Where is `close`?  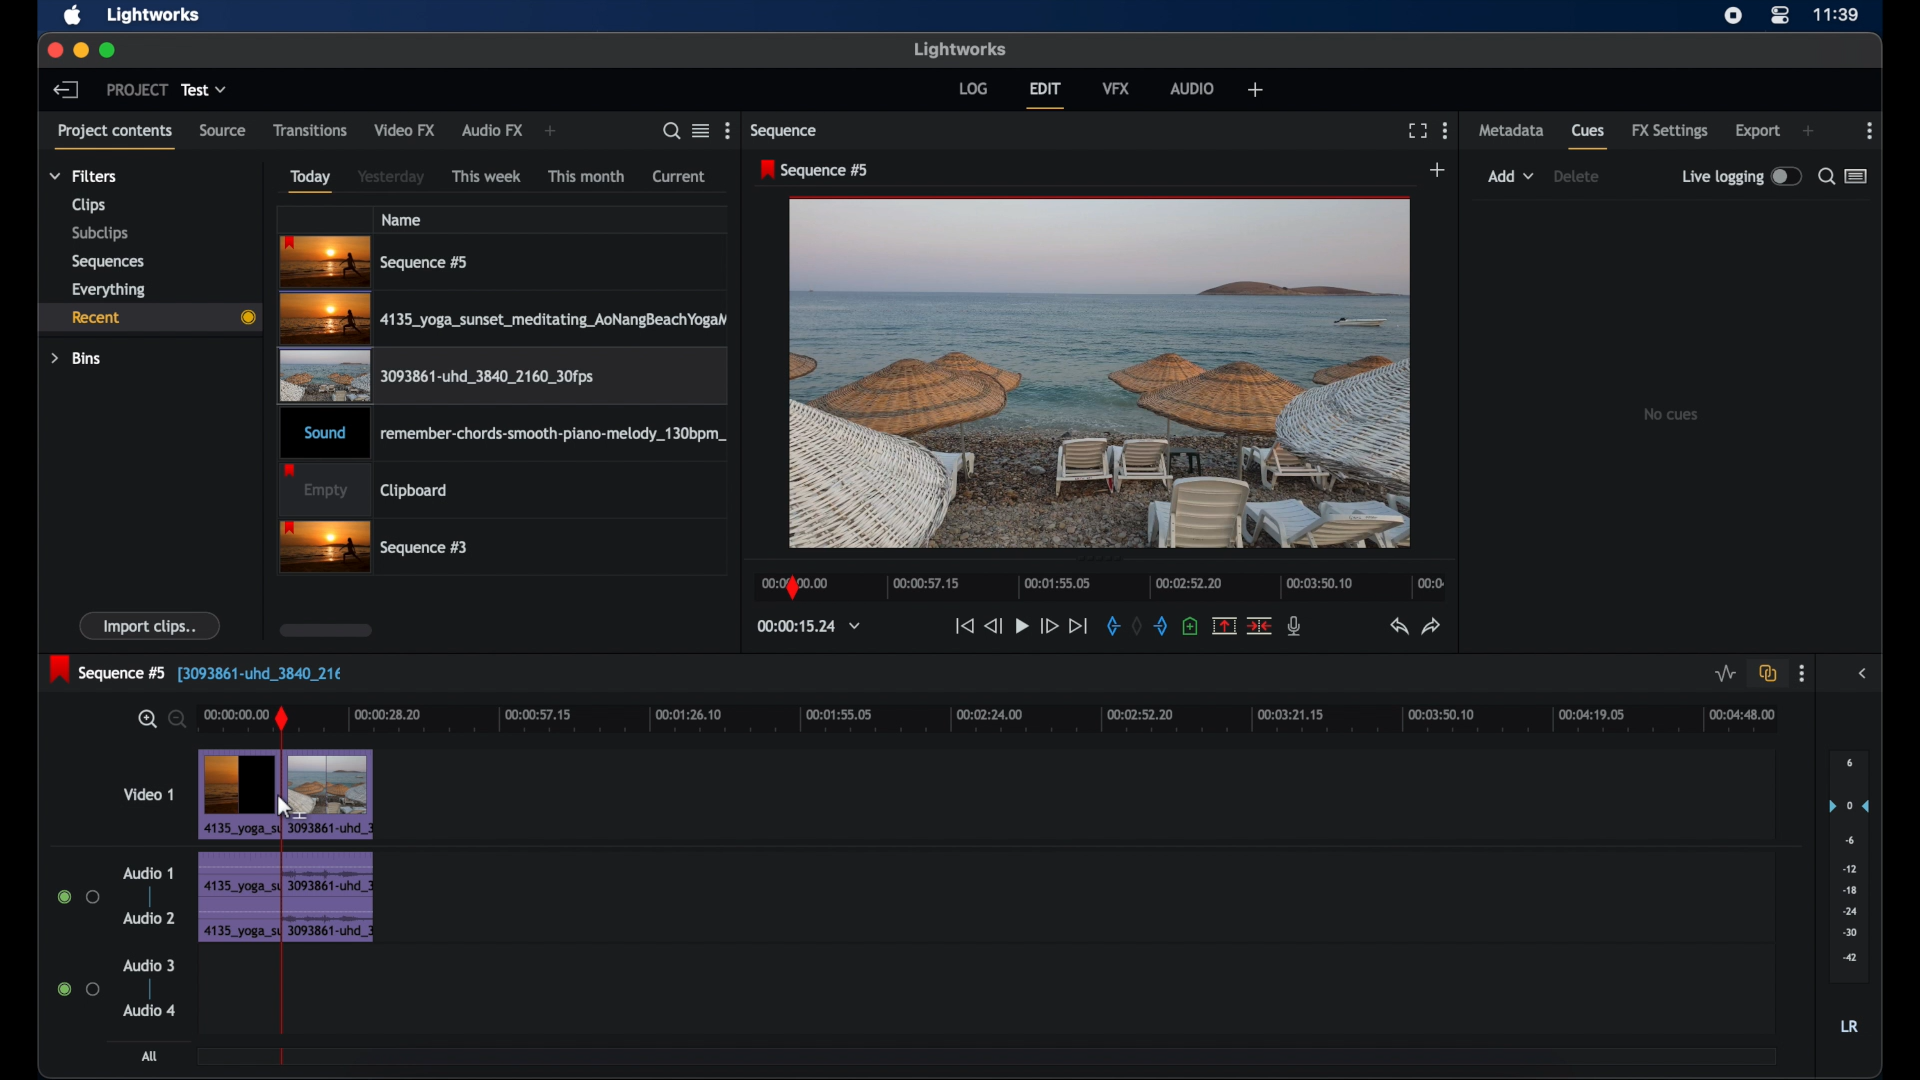 close is located at coordinates (54, 50).